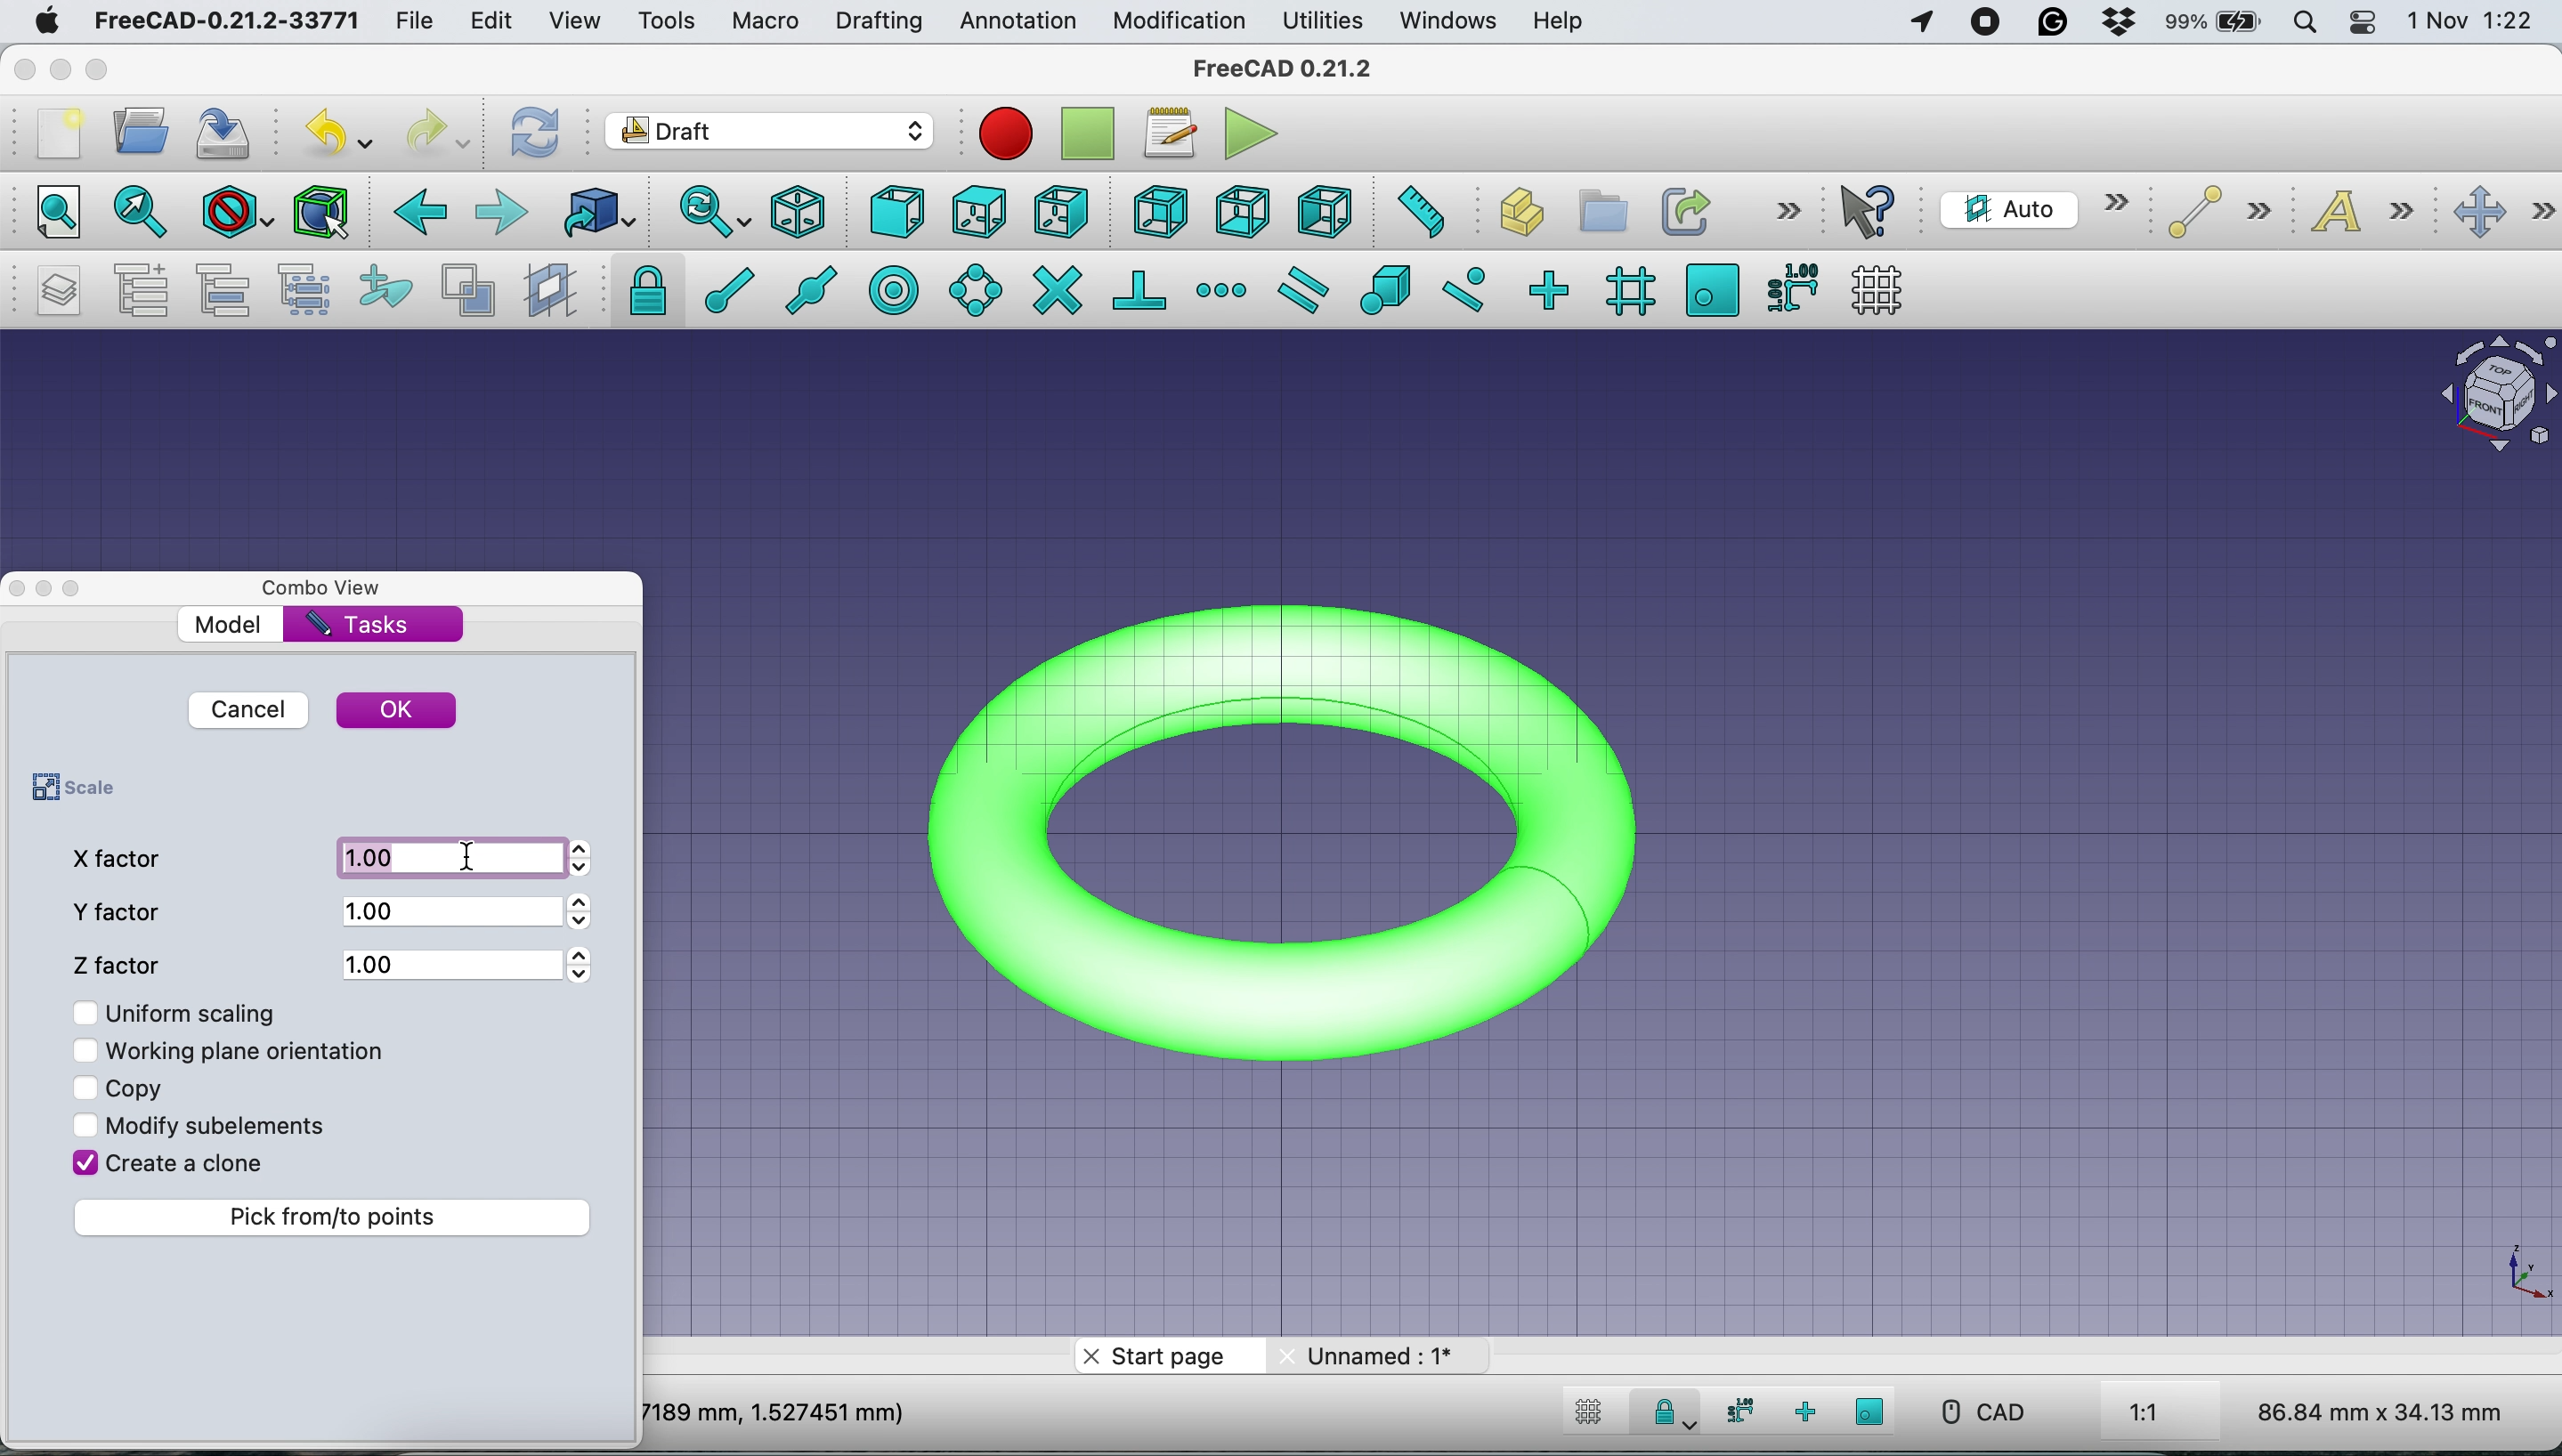  What do you see at coordinates (1381, 1355) in the screenshot?
I see `unnamed: 1*` at bounding box center [1381, 1355].